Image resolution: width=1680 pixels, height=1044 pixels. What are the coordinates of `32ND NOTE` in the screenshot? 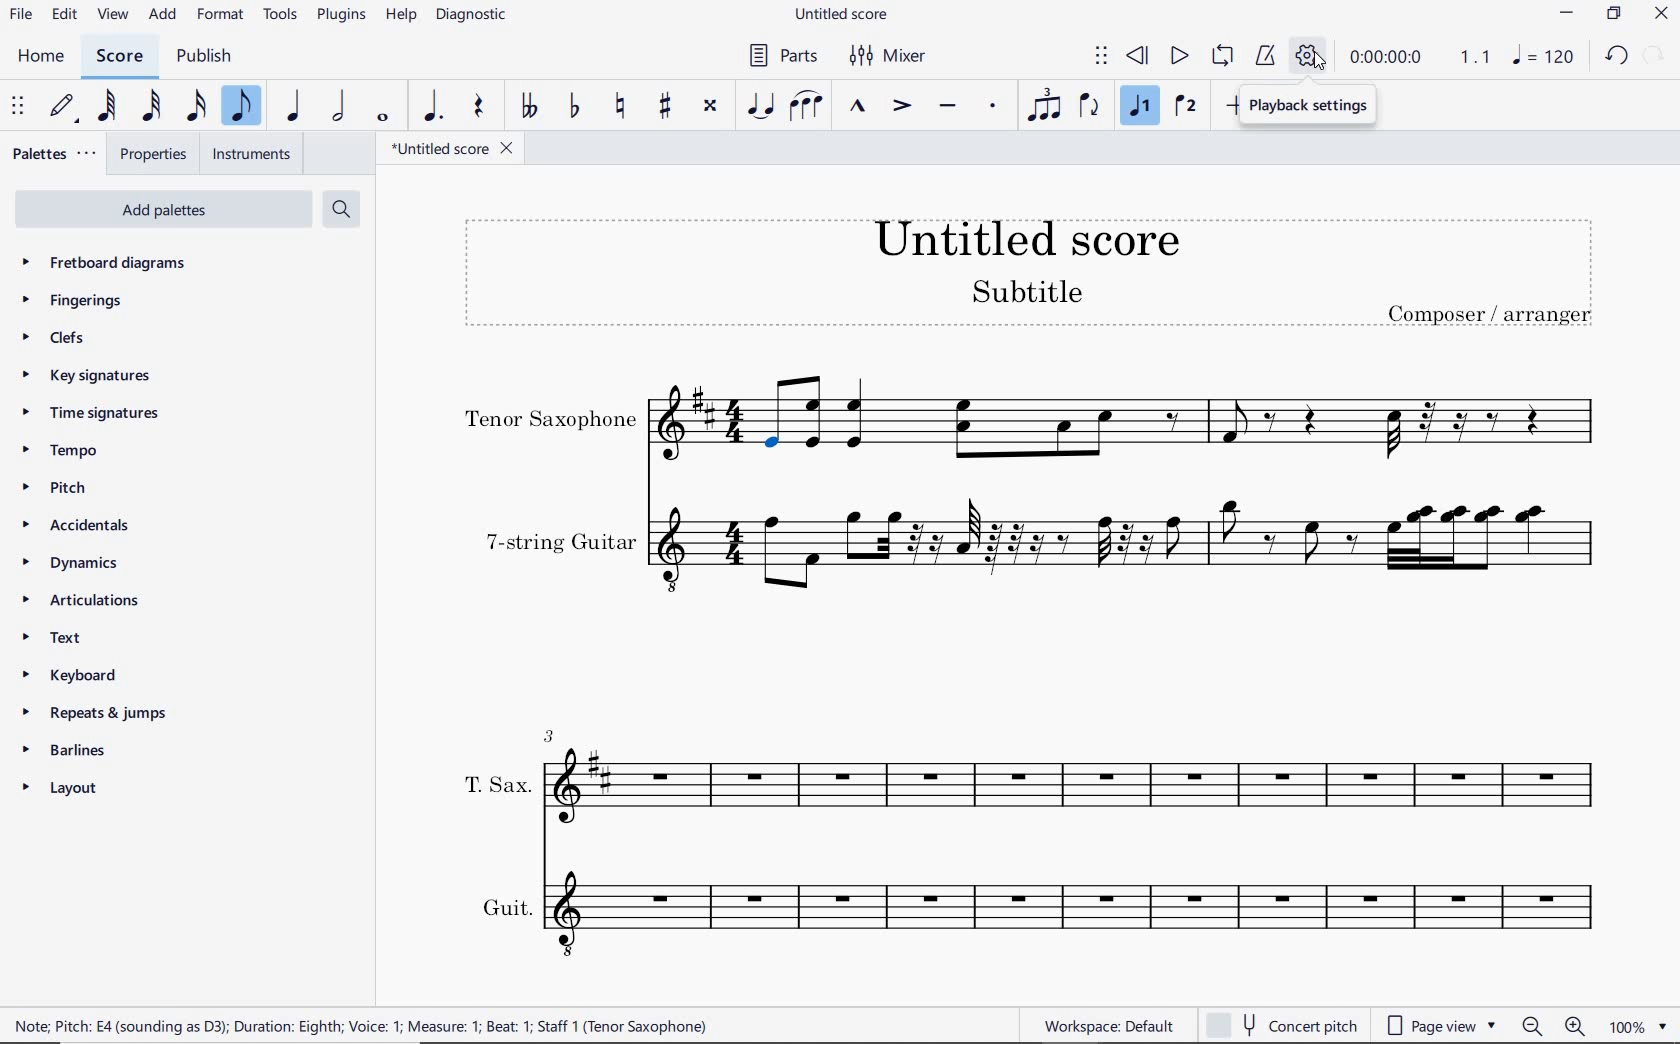 It's located at (150, 106).